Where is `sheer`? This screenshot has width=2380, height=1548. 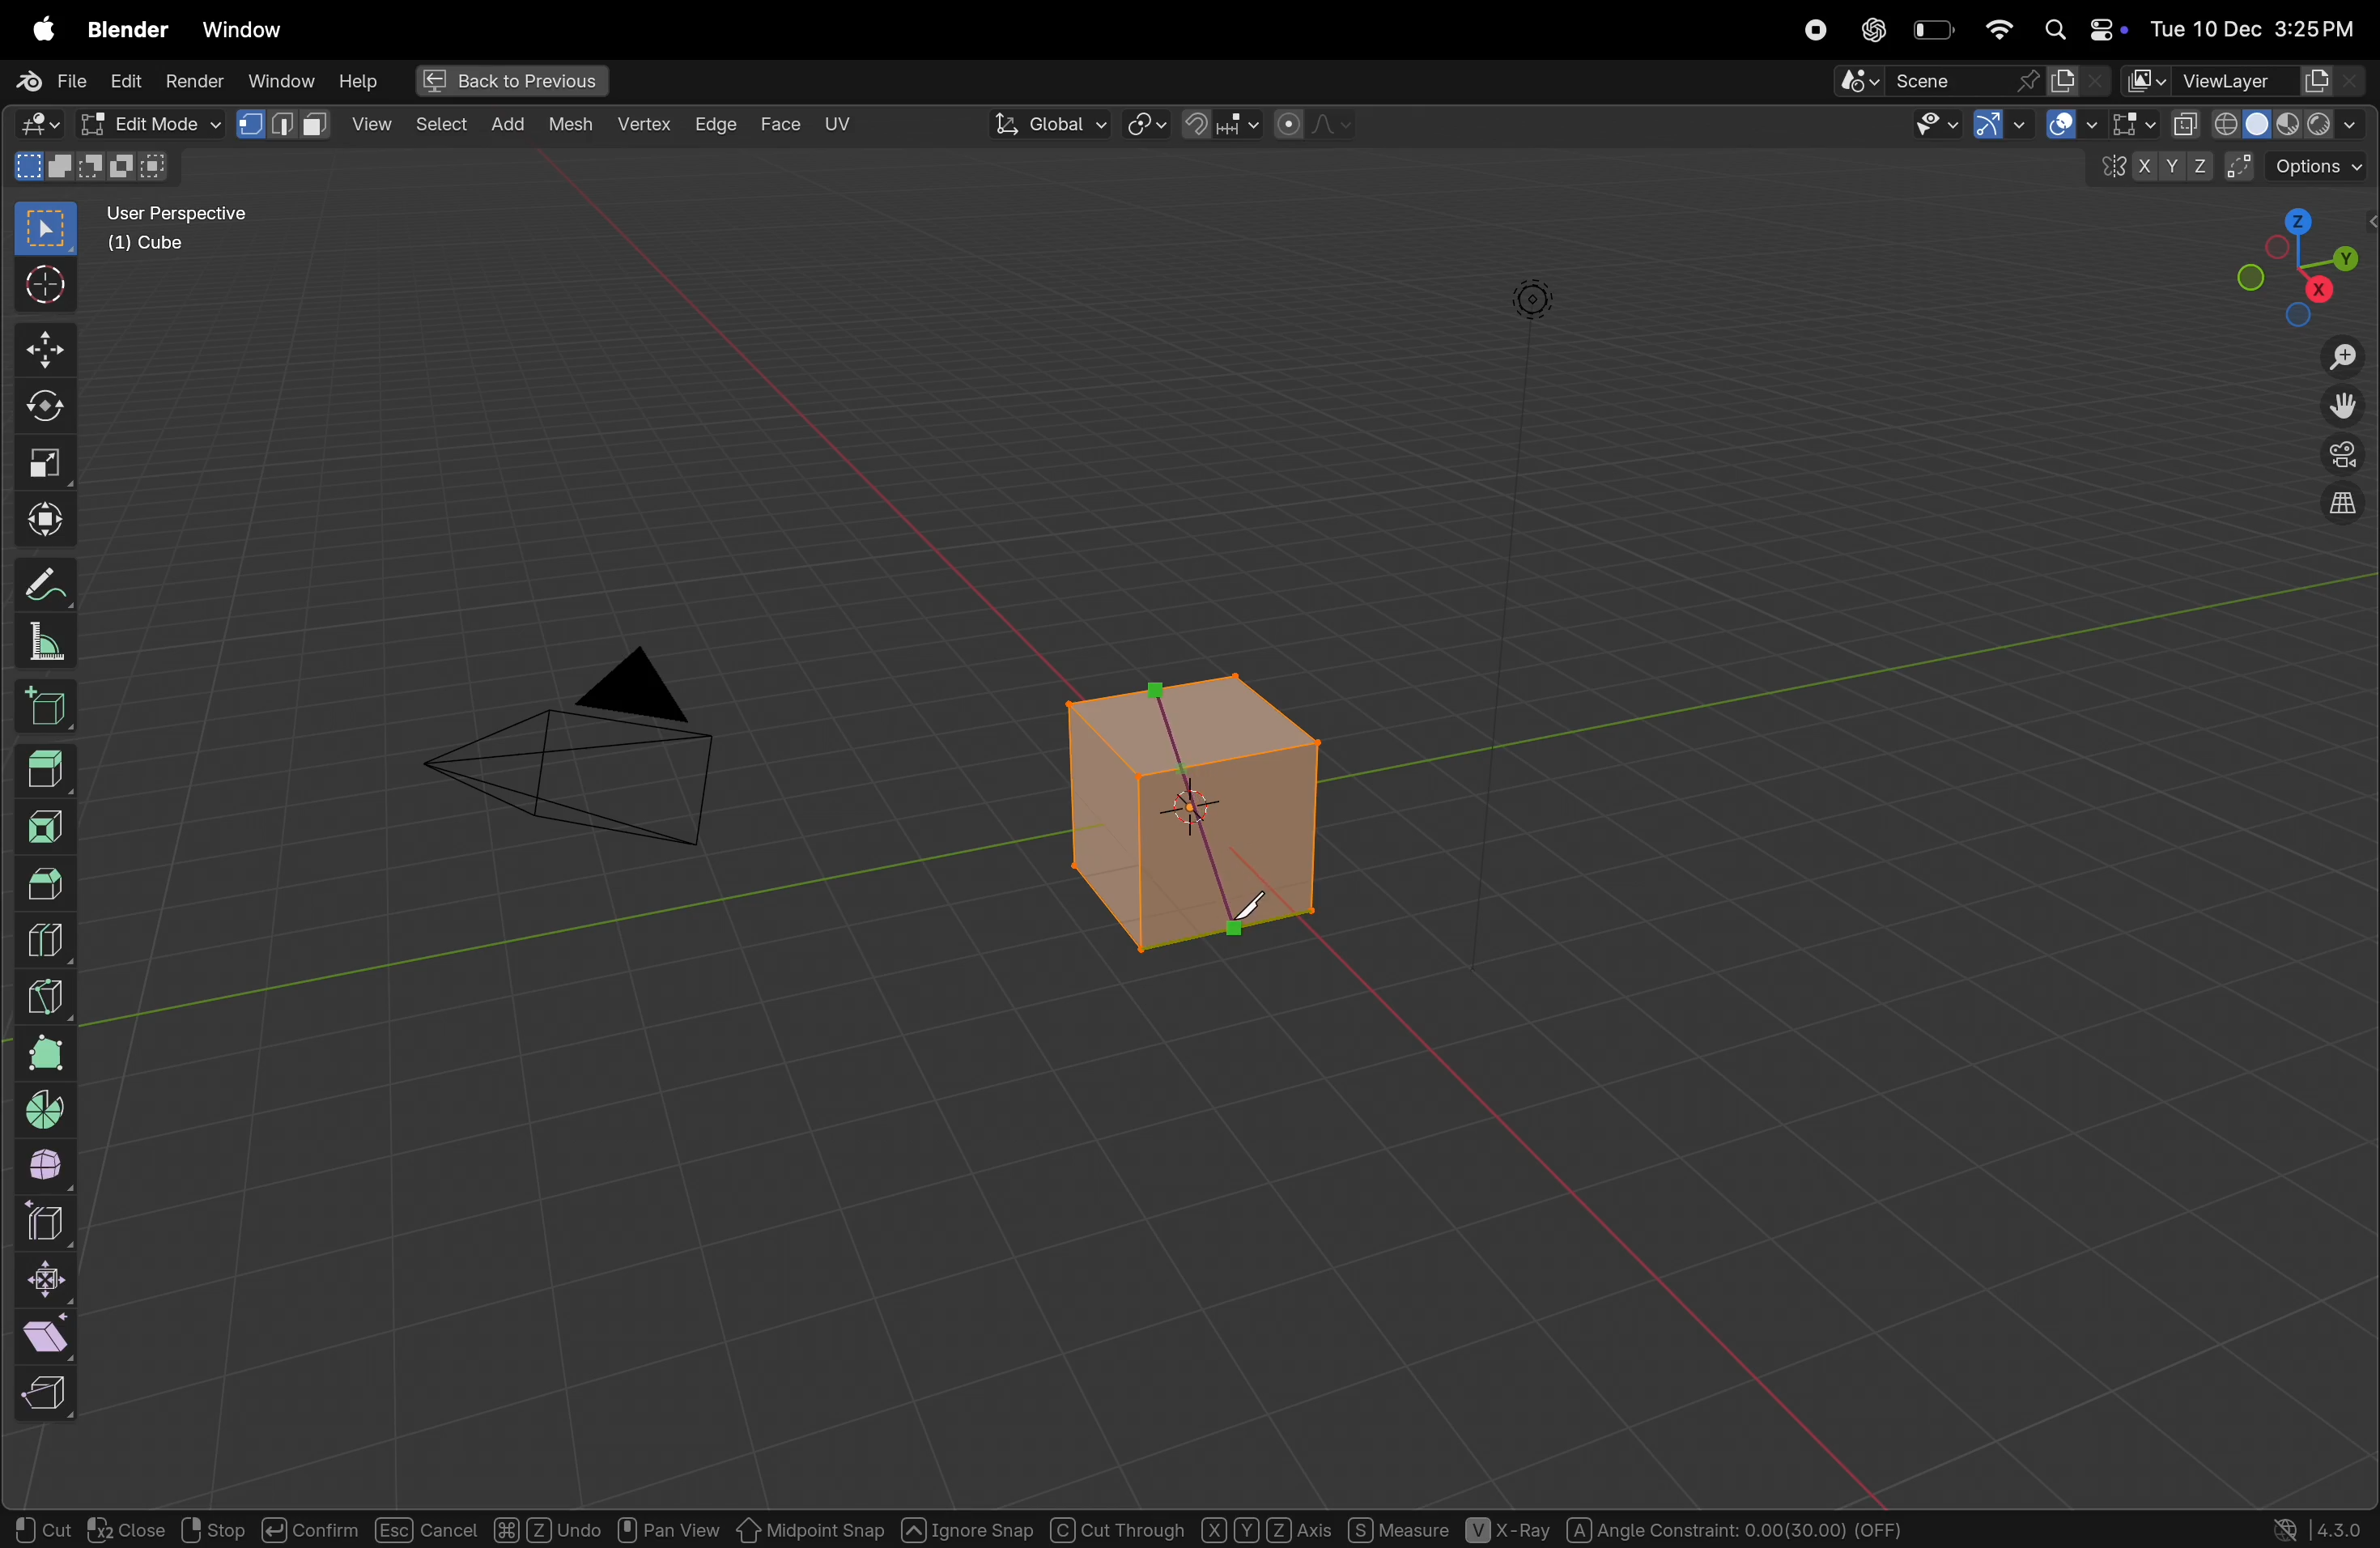
sheer is located at coordinates (54, 1335).